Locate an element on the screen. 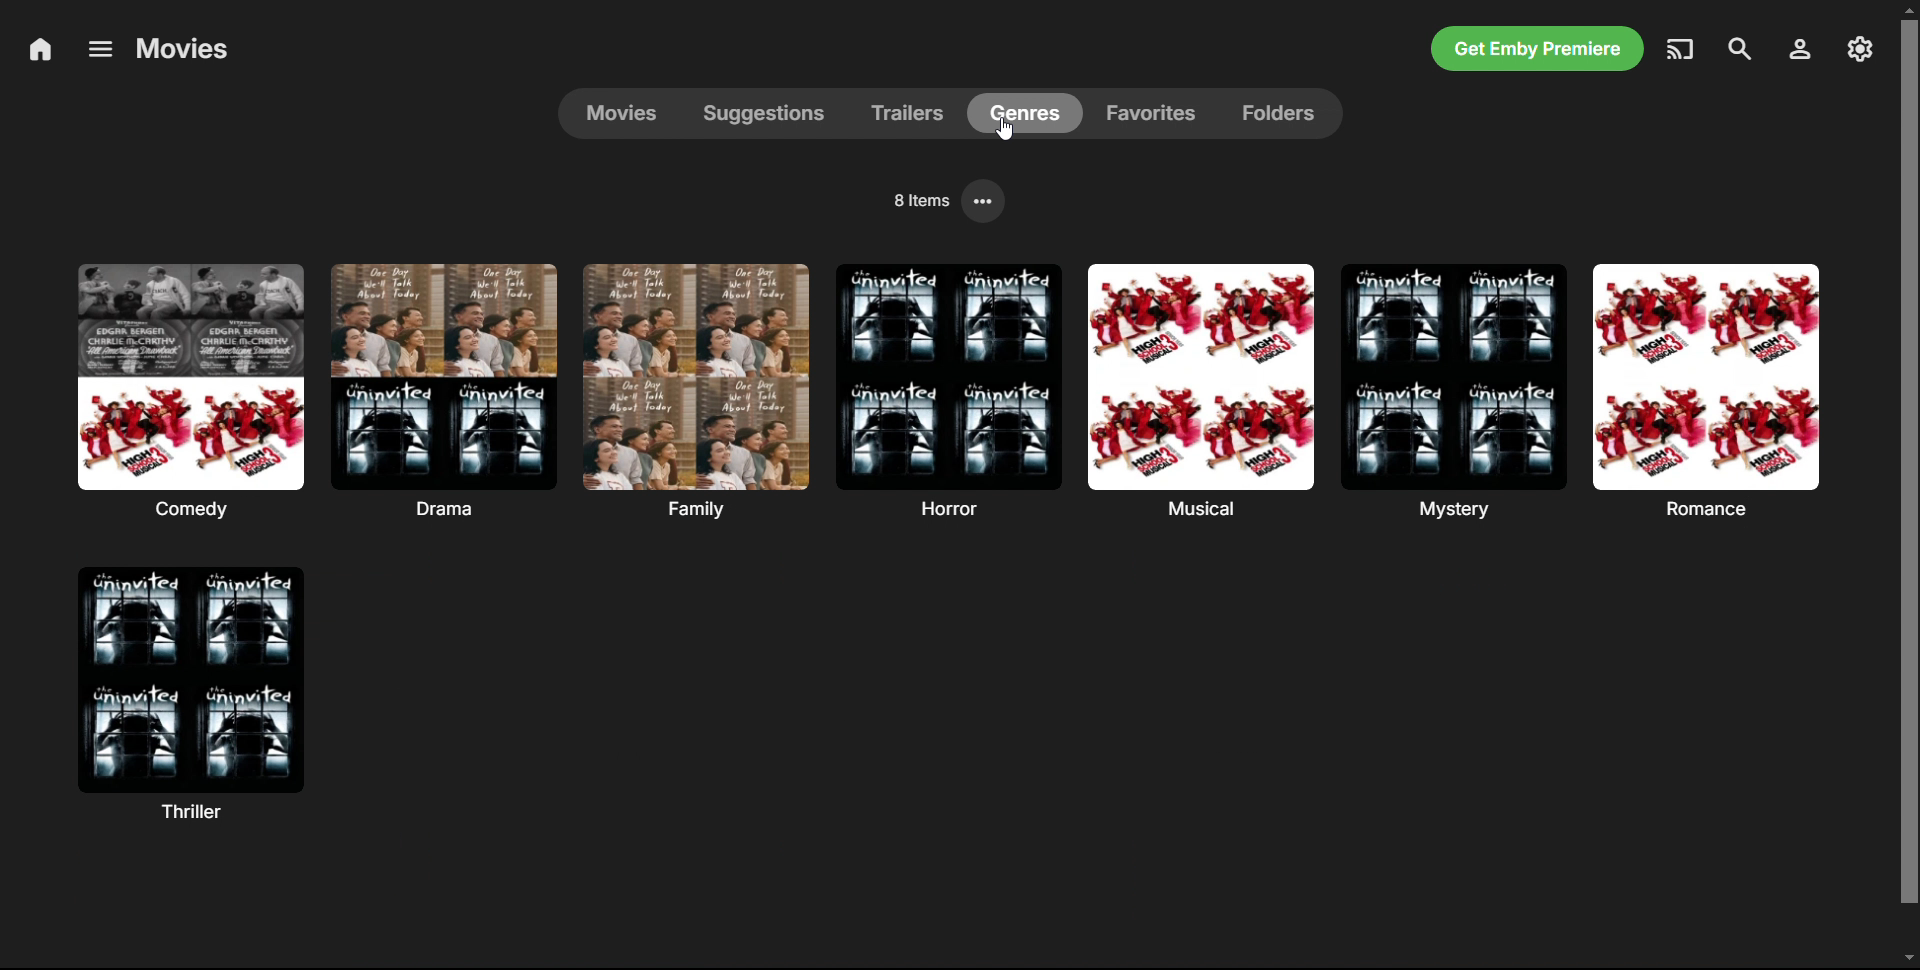  suggestions is located at coordinates (772, 113).